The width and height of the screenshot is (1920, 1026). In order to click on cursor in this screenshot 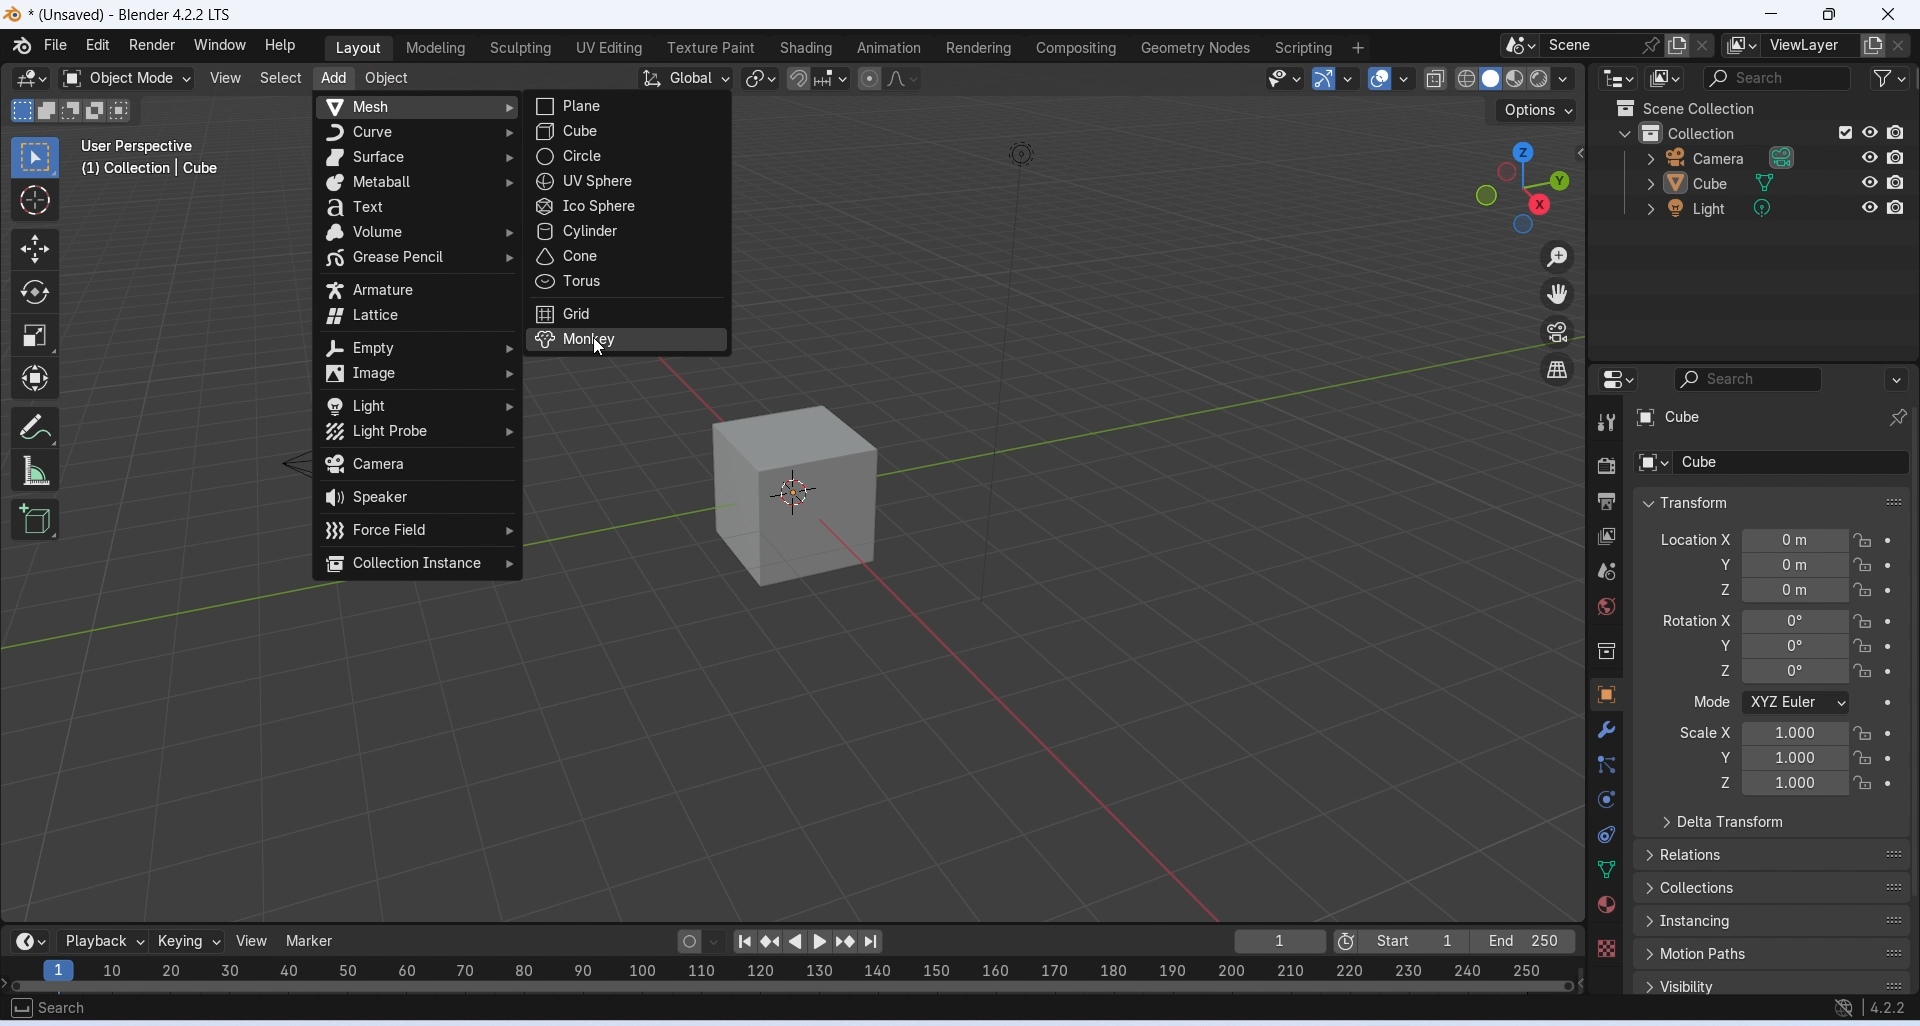, I will do `click(602, 348)`.